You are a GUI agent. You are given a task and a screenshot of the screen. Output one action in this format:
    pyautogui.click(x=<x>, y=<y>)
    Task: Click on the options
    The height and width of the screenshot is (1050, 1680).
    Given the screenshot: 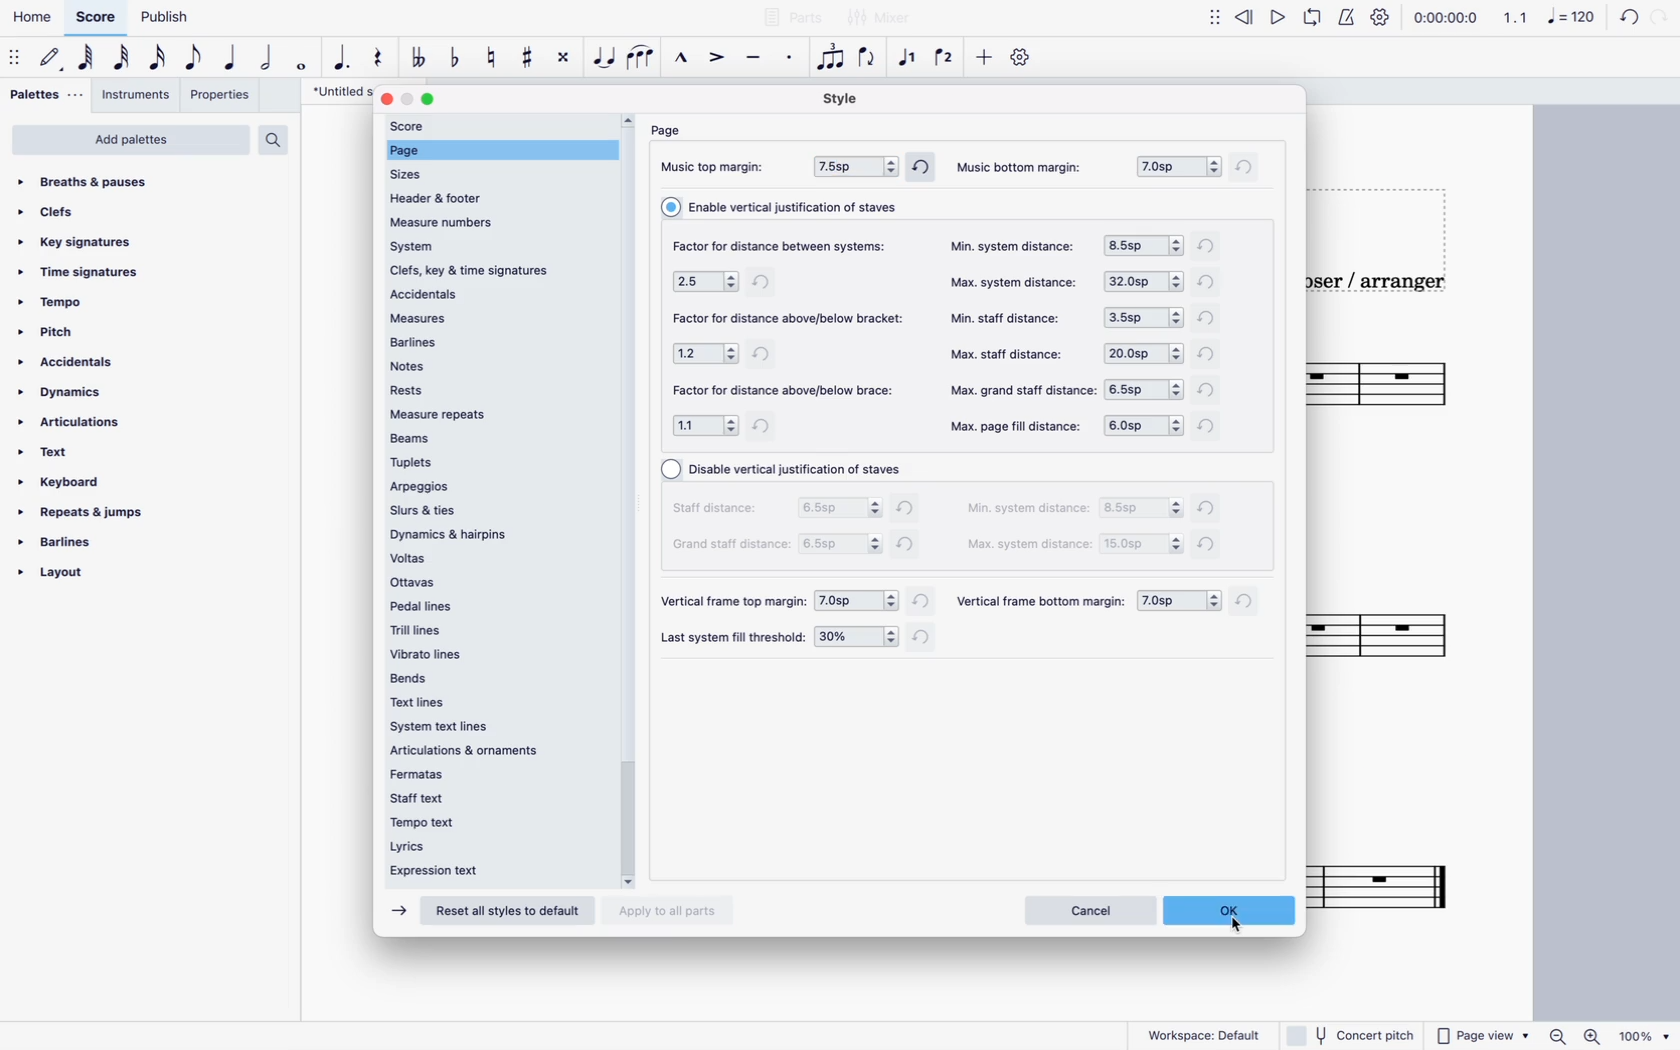 What is the action you would take?
    pyautogui.click(x=839, y=544)
    